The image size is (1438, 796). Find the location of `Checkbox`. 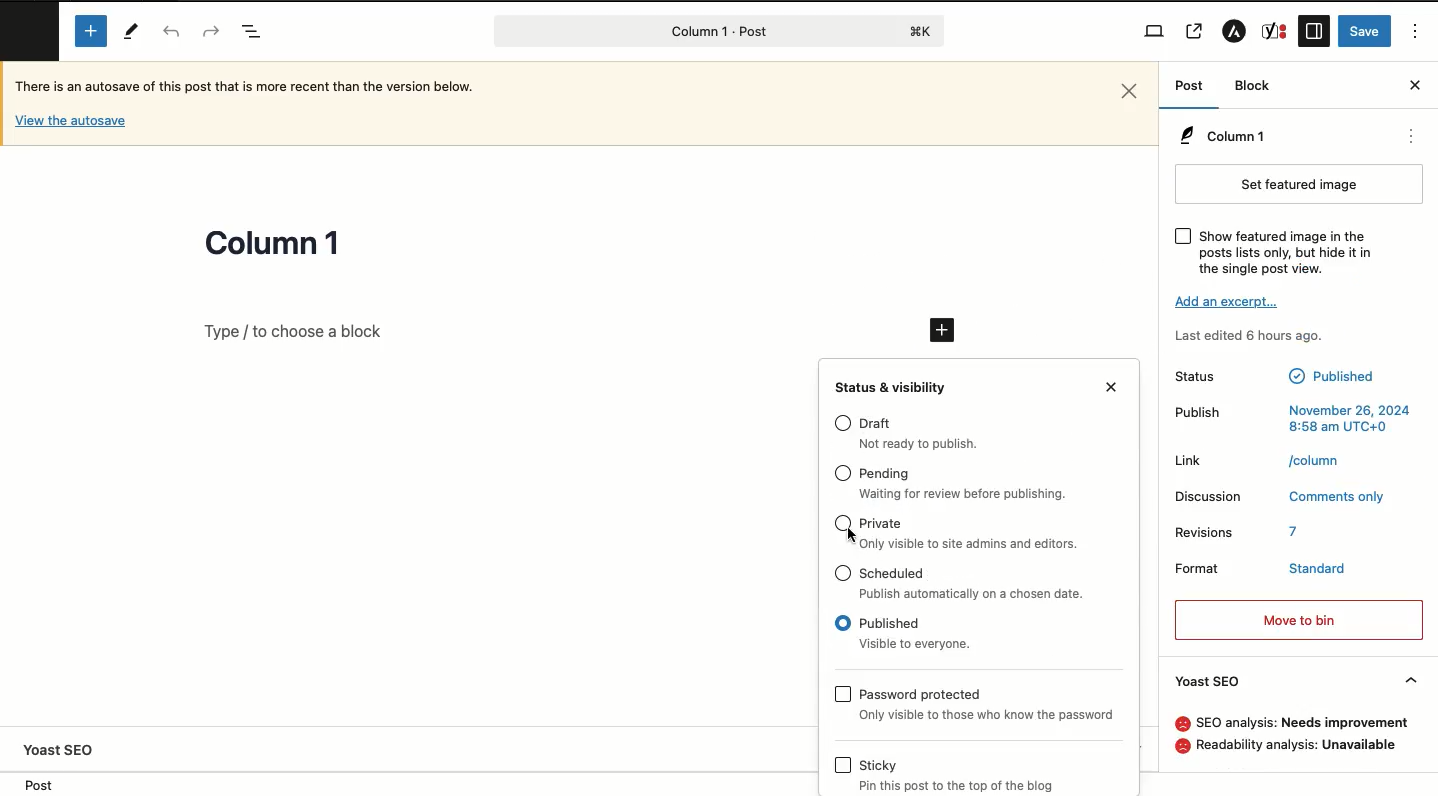

Checkbox is located at coordinates (843, 422).